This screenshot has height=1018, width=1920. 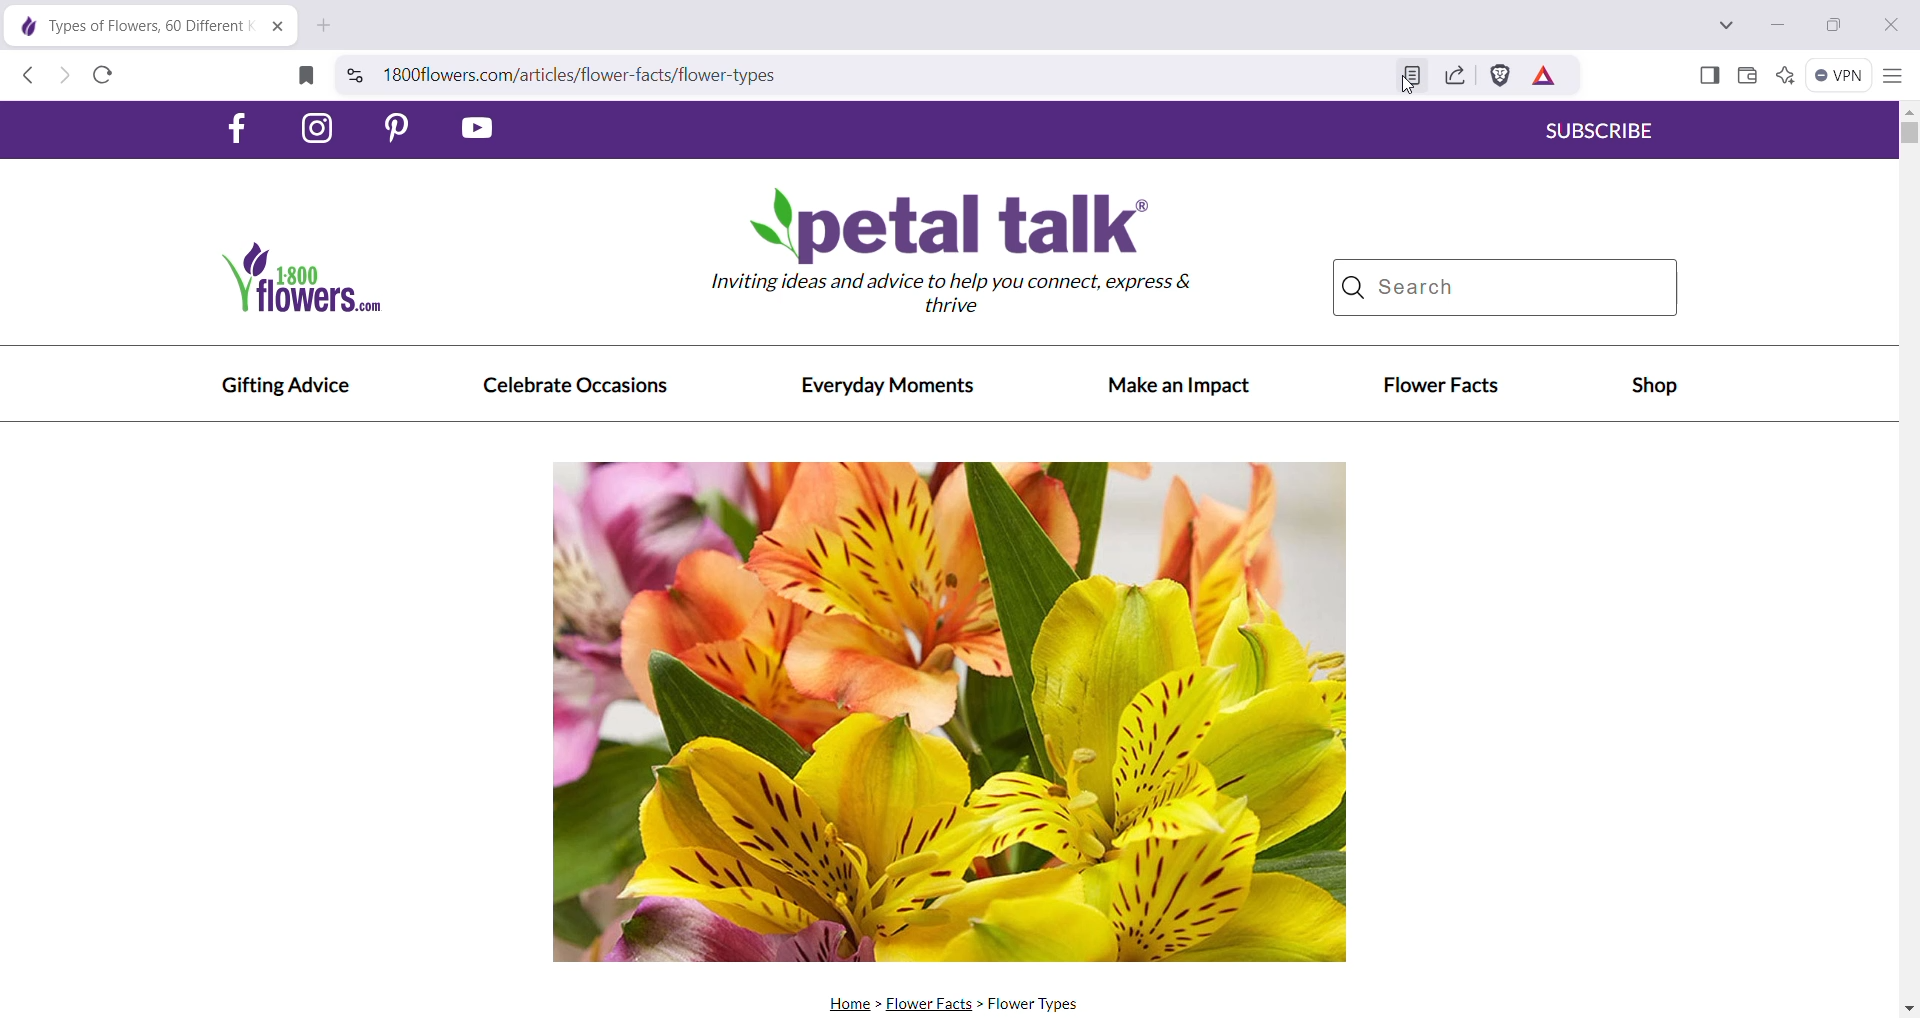 What do you see at coordinates (1501, 75) in the screenshot?
I see `Brave Shields` at bounding box center [1501, 75].